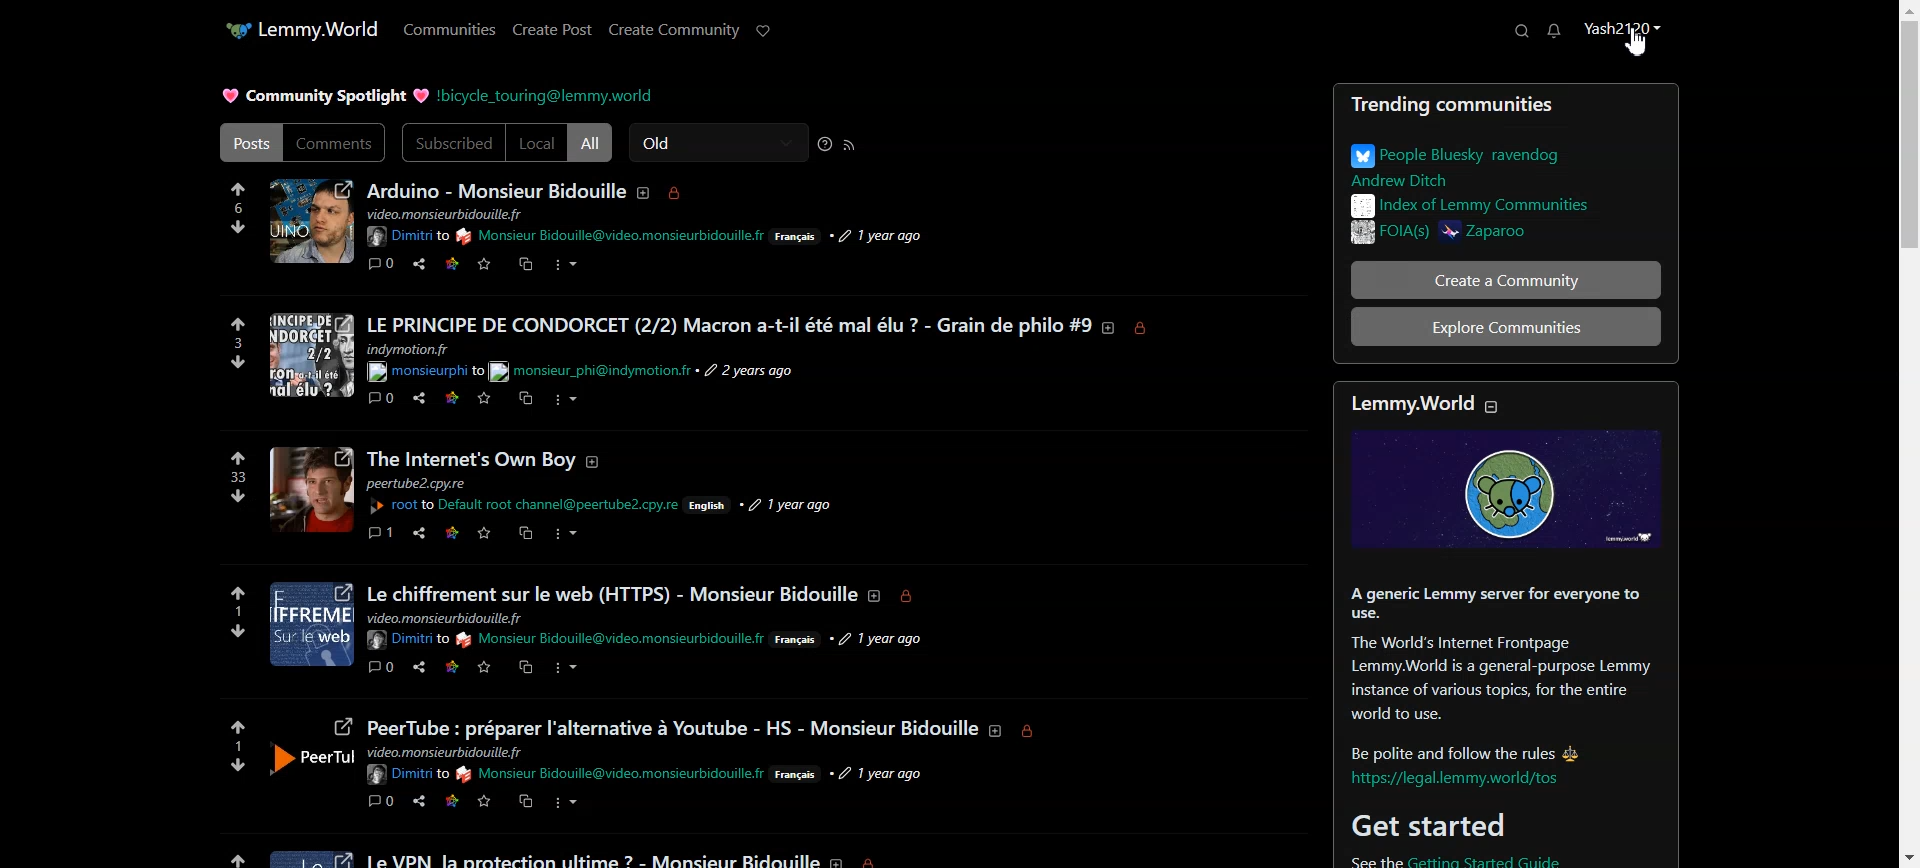 This screenshot has width=1920, height=868. Describe the element at coordinates (1147, 329) in the screenshot. I see `locked` at that location.